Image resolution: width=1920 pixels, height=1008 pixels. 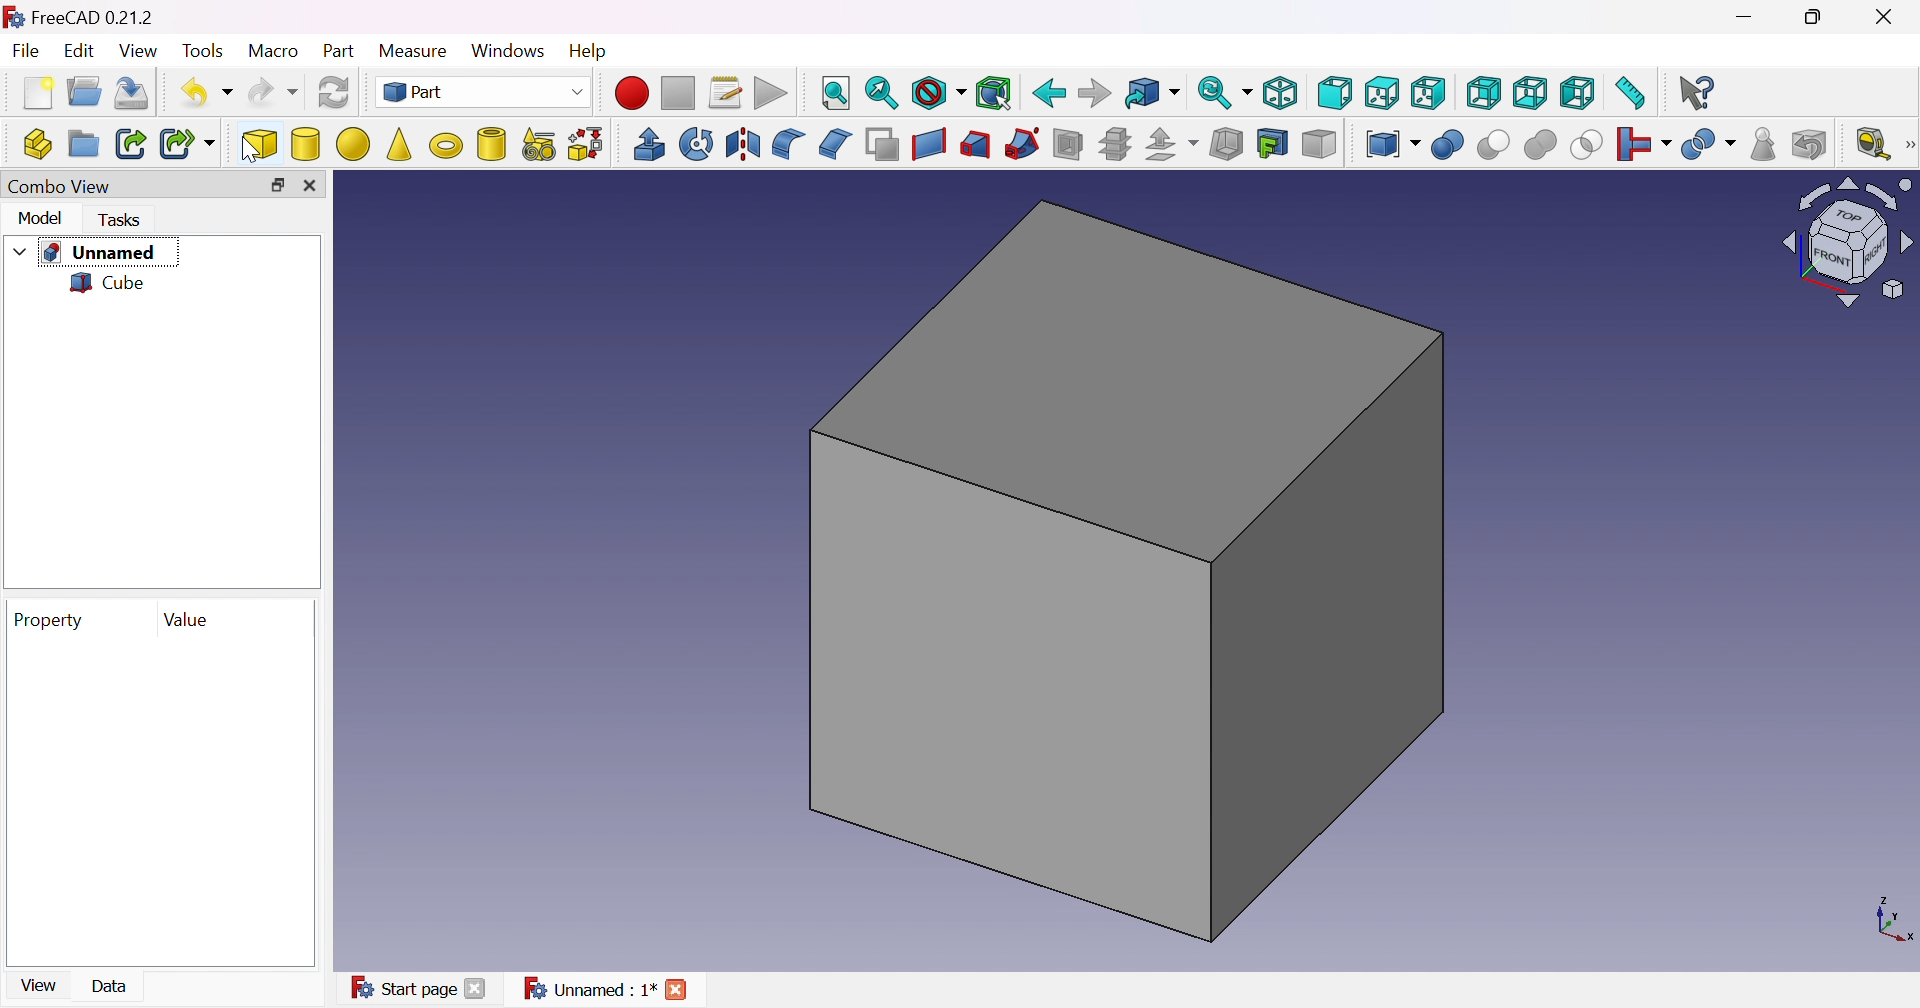 What do you see at coordinates (63, 189) in the screenshot?
I see `Combo View` at bounding box center [63, 189].